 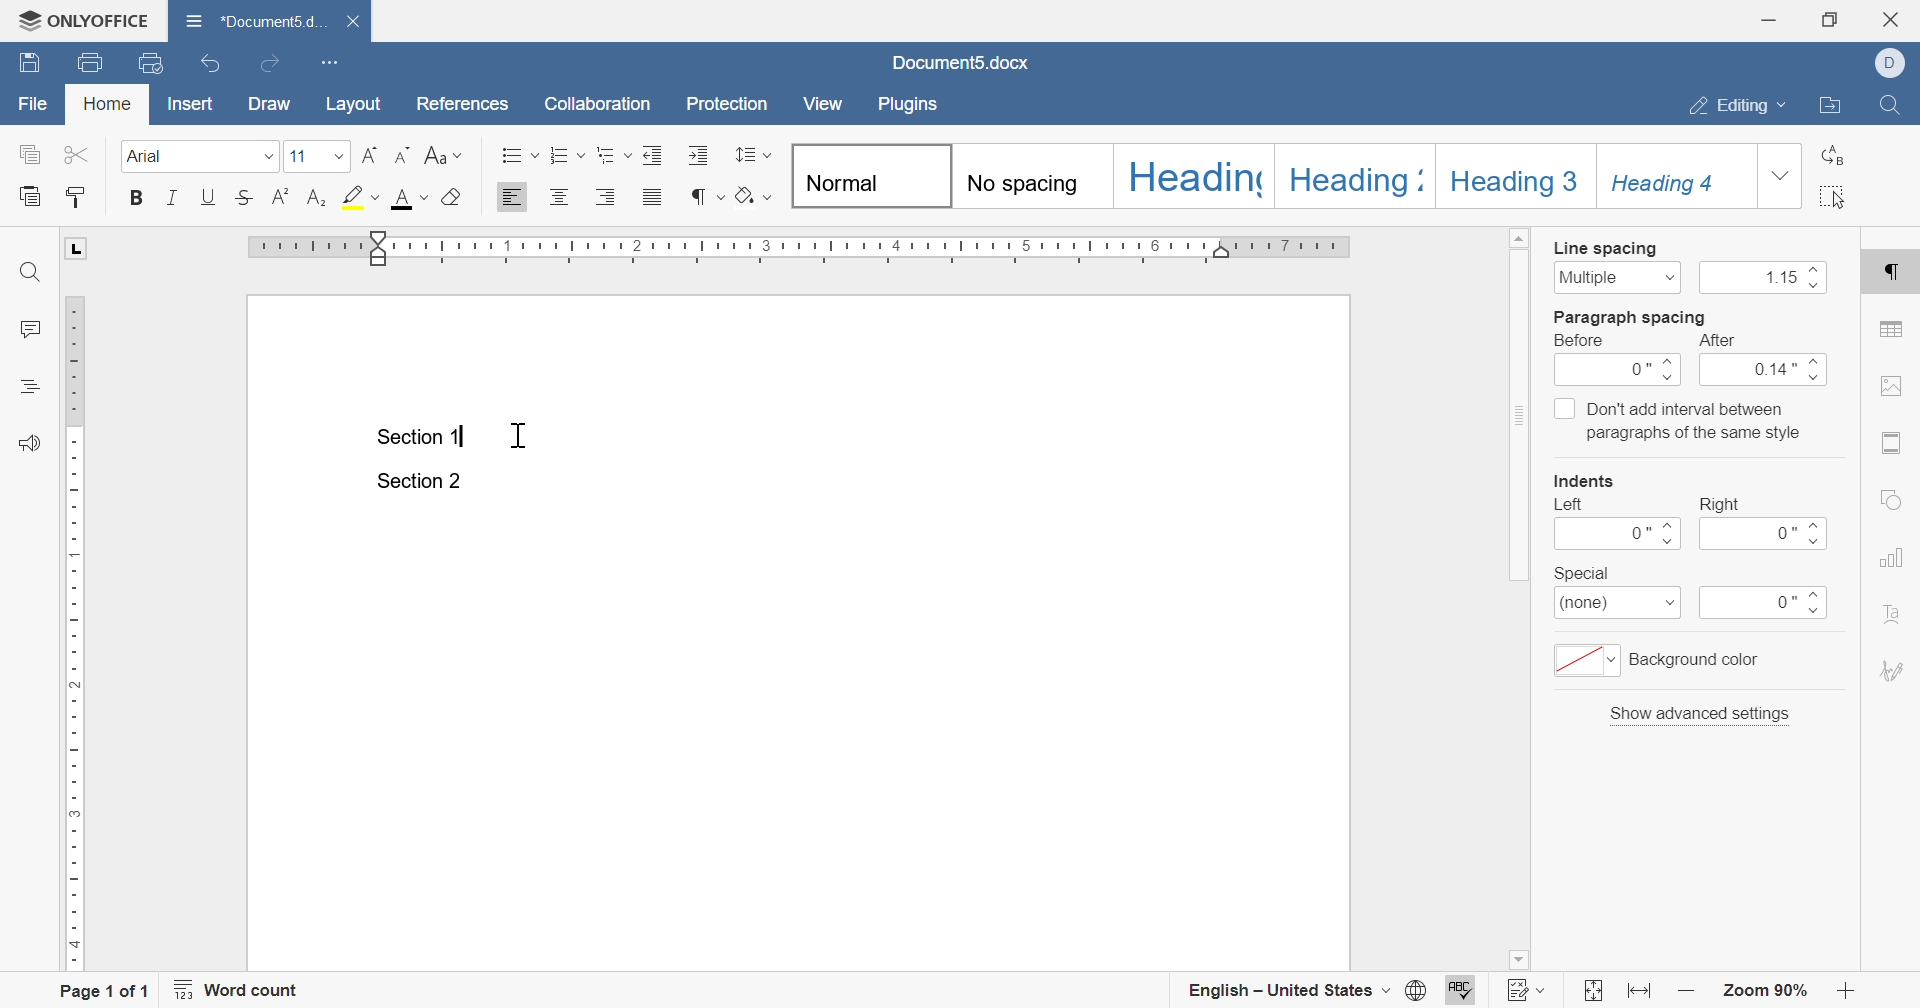 I want to click on (none), so click(x=1619, y=605).